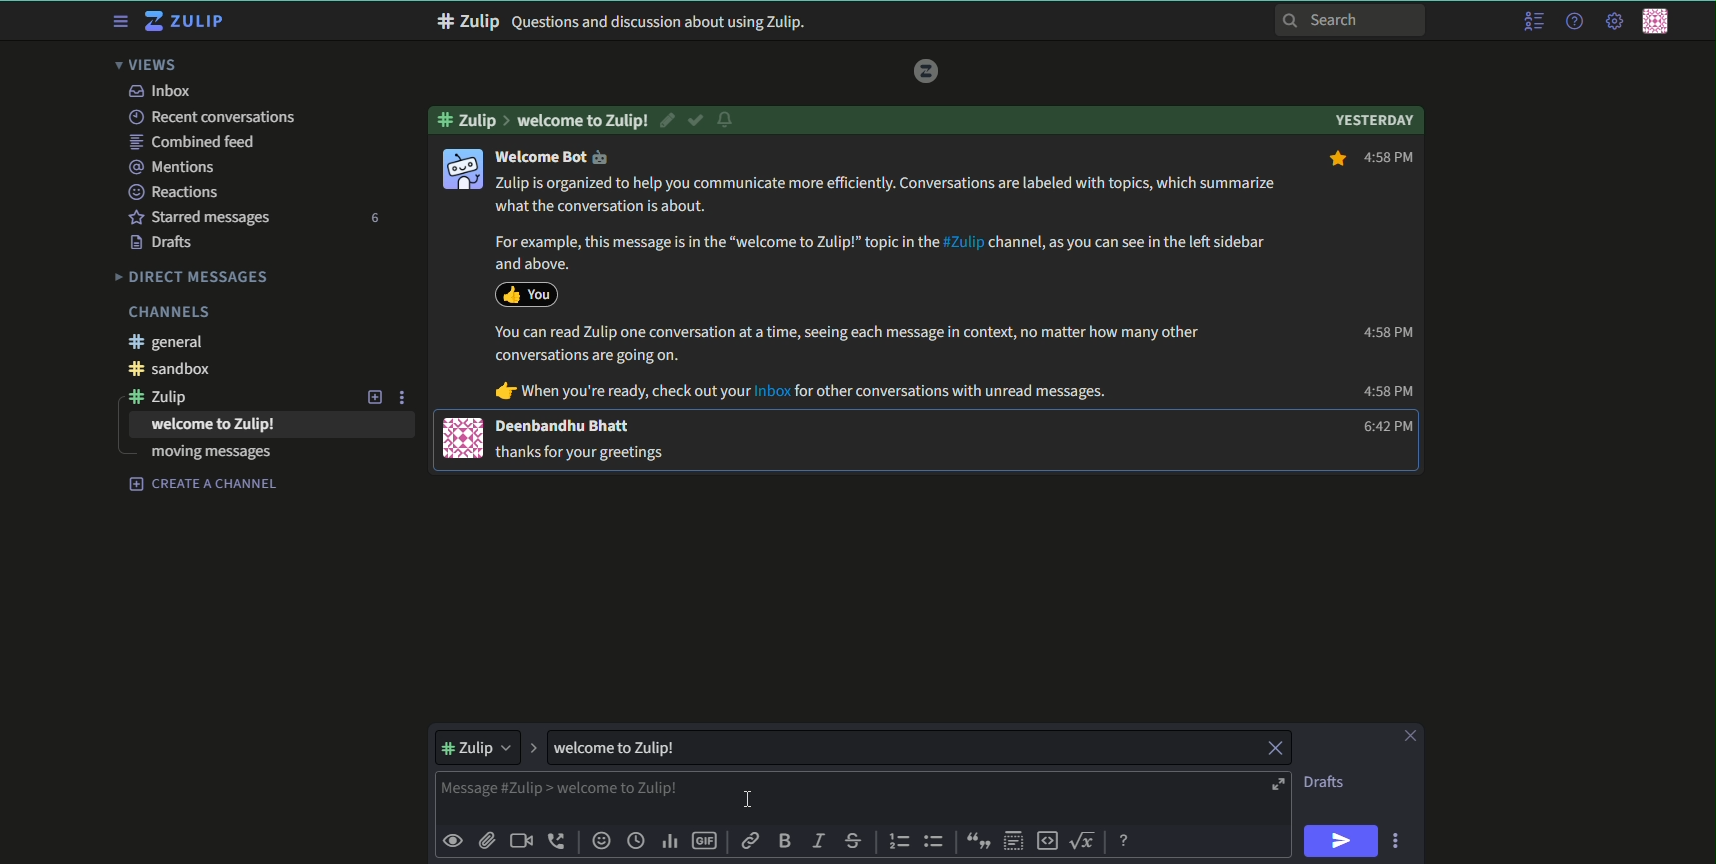 This screenshot has height=864, width=1716. What do you see at coordinates (172, 342) in the screenshot?
I see `#general` at bounding box center [172, 342].